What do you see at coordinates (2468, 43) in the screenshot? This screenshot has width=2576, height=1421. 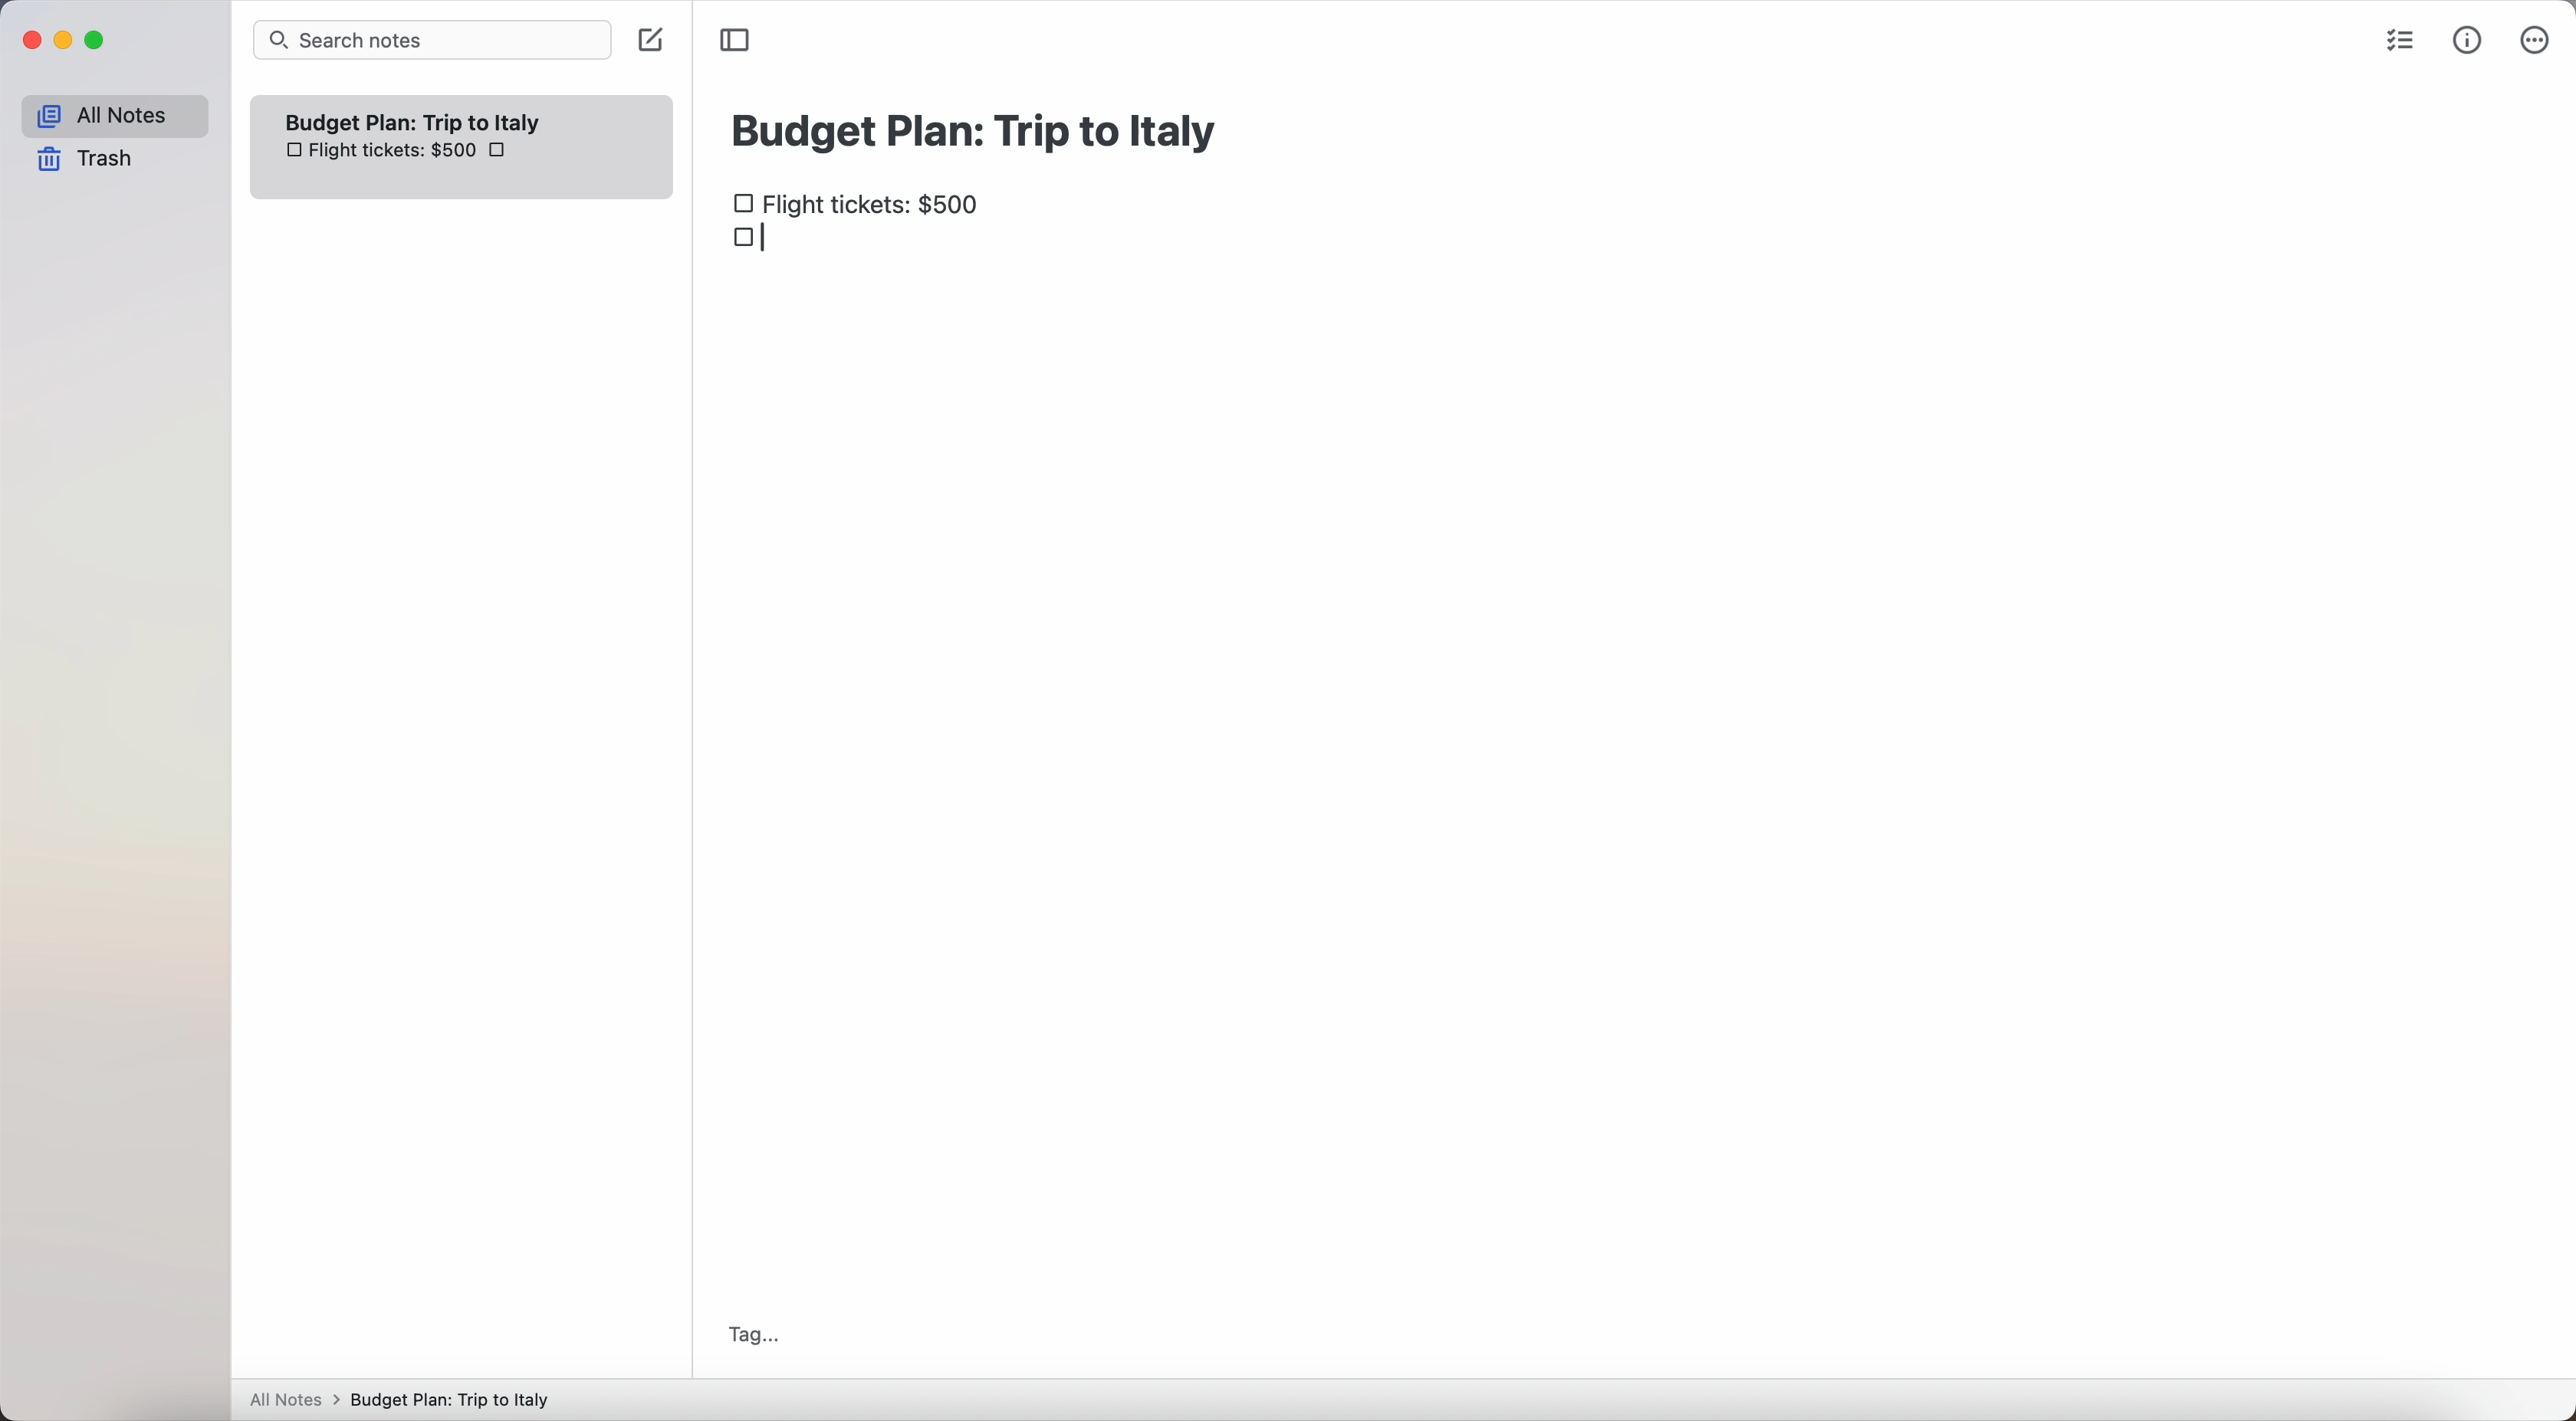 I see `metrics` at bounding box center [2468, 43].